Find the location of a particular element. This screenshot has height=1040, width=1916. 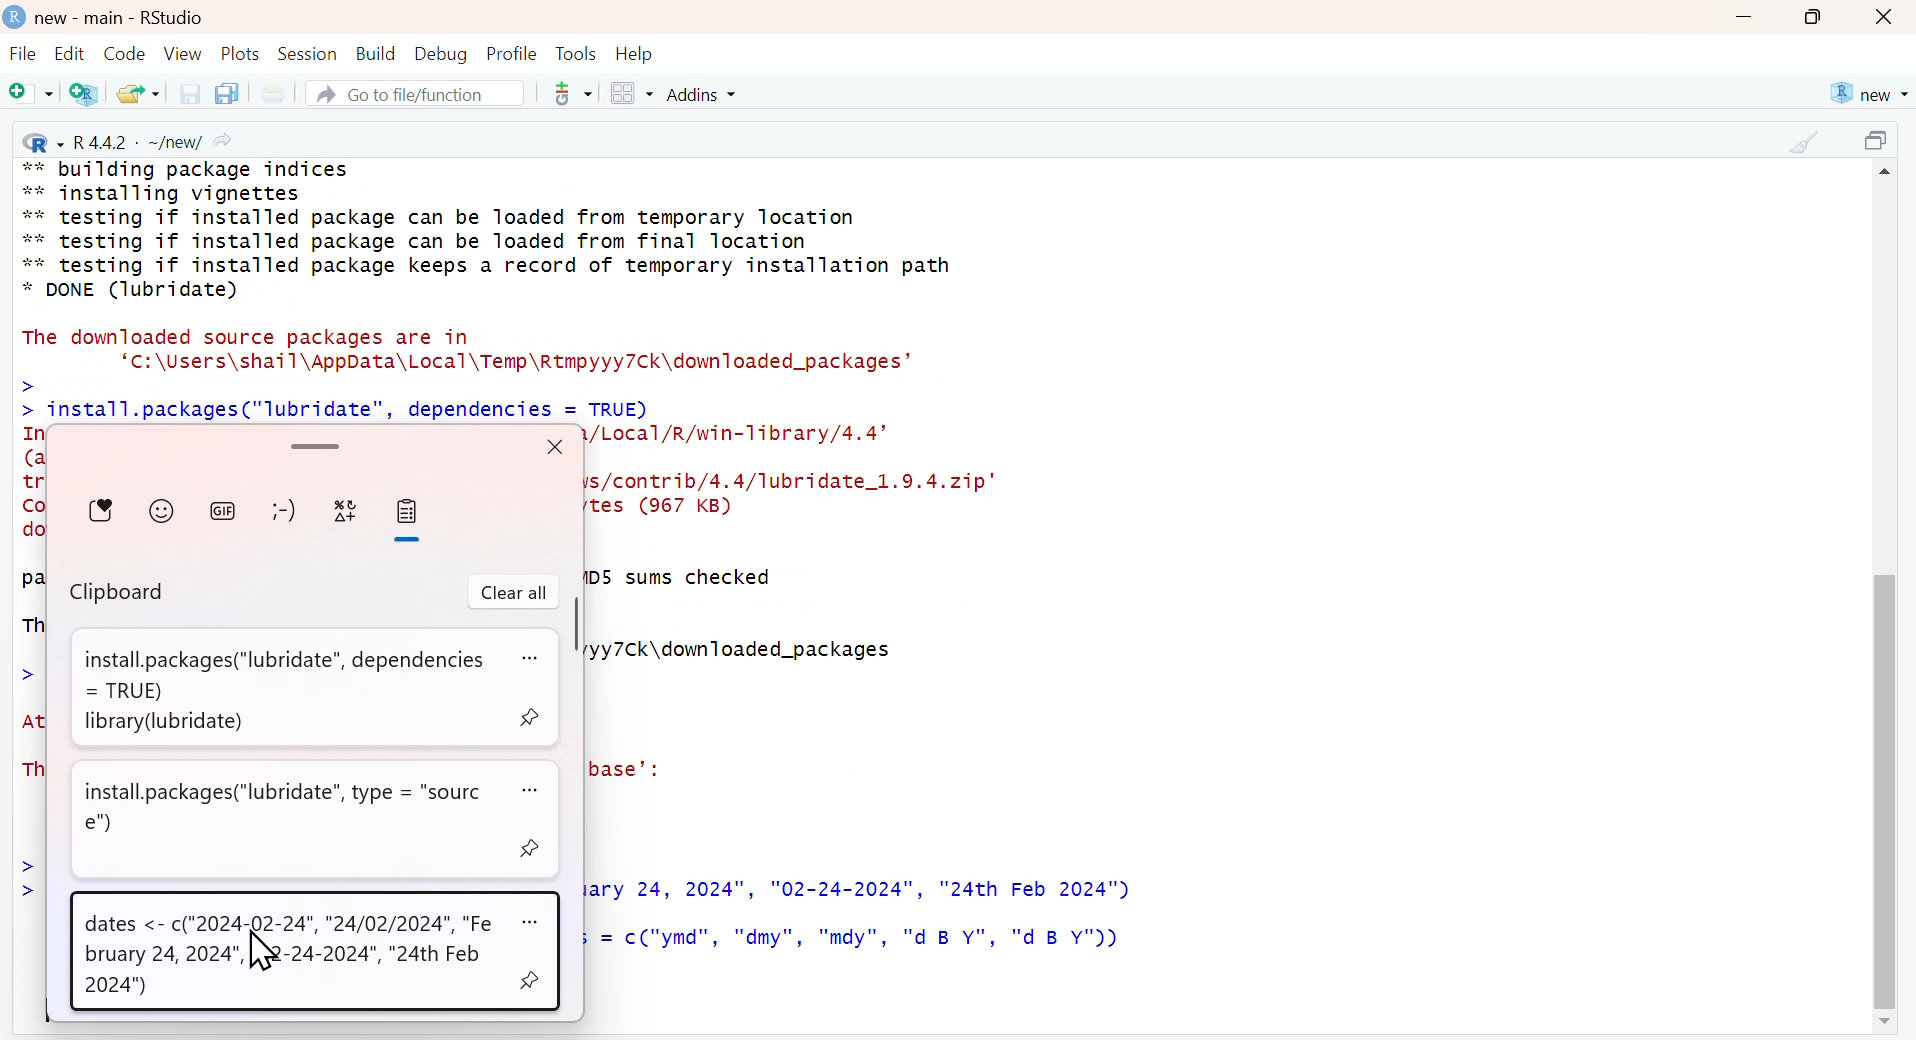

minimize is located at coordinates (1743, 19).